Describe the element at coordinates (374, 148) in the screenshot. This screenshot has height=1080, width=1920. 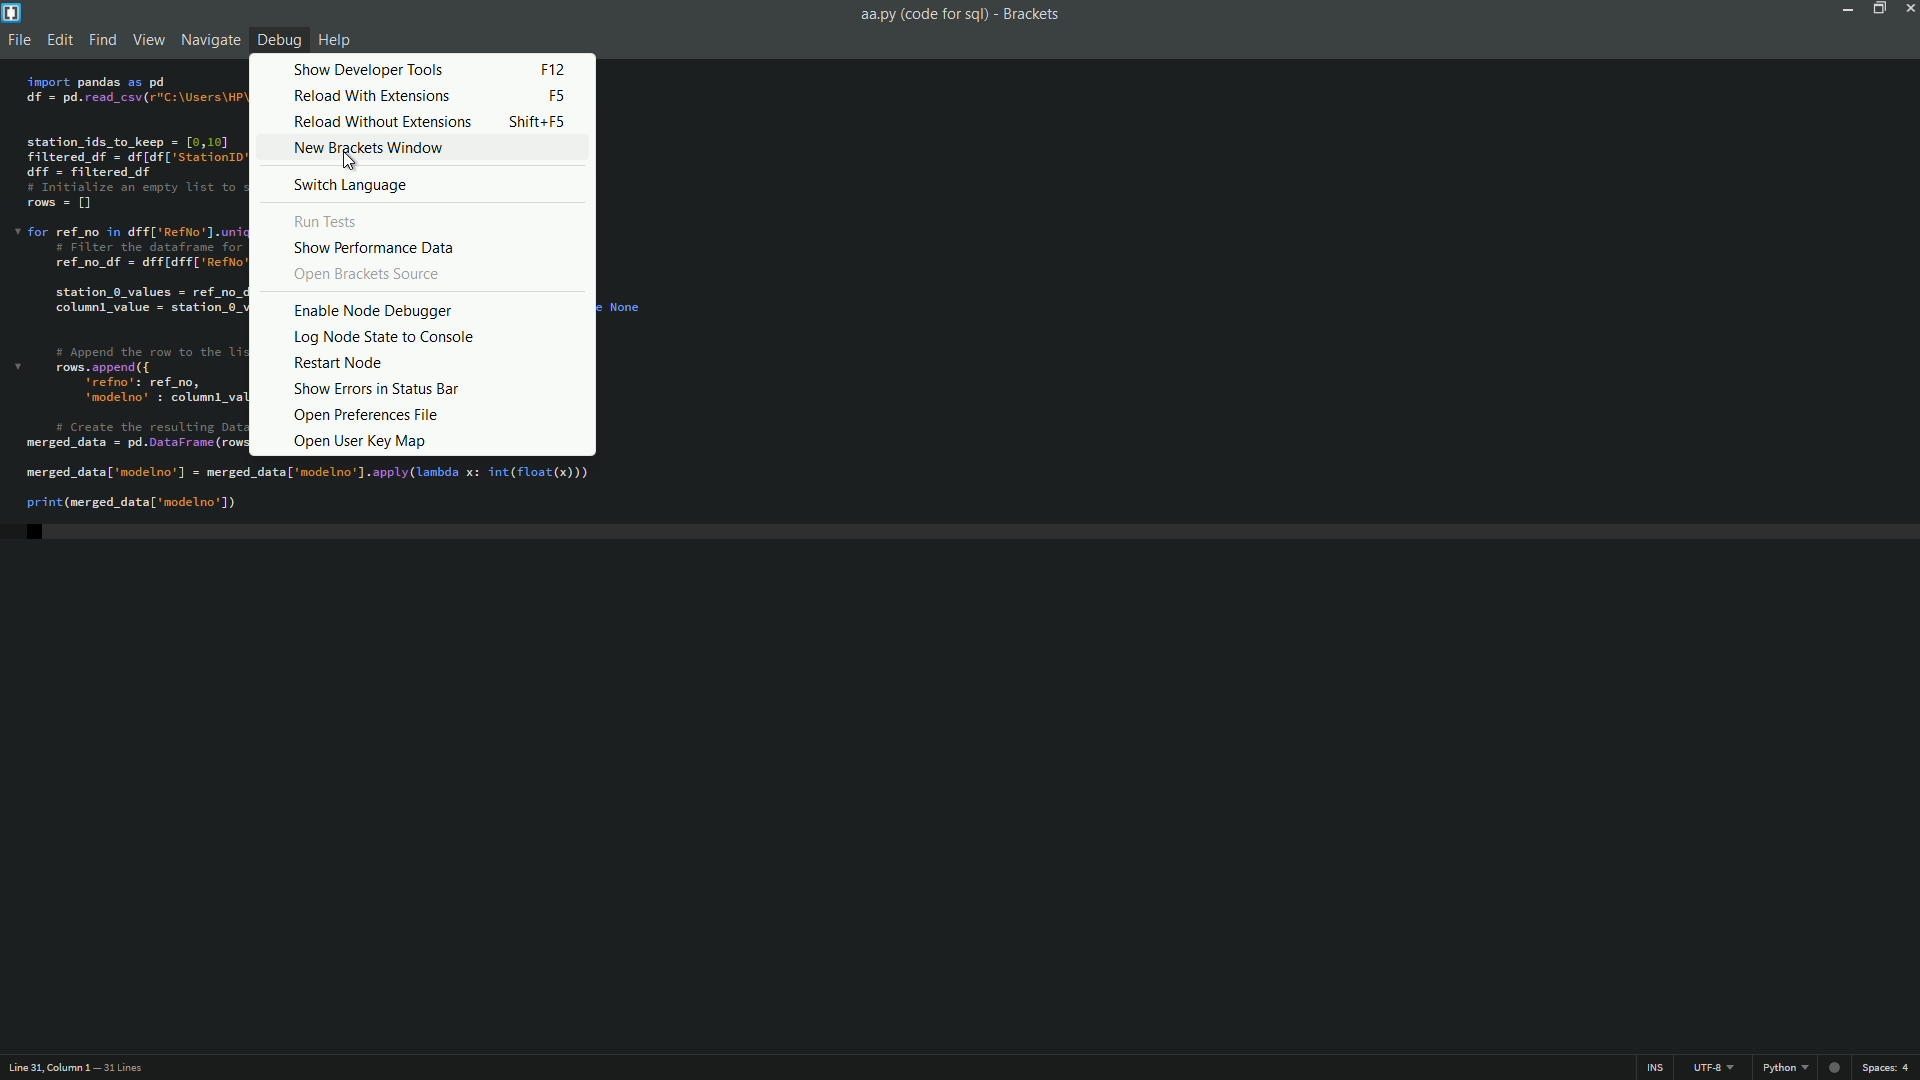
I see `New brackets window` at that location.